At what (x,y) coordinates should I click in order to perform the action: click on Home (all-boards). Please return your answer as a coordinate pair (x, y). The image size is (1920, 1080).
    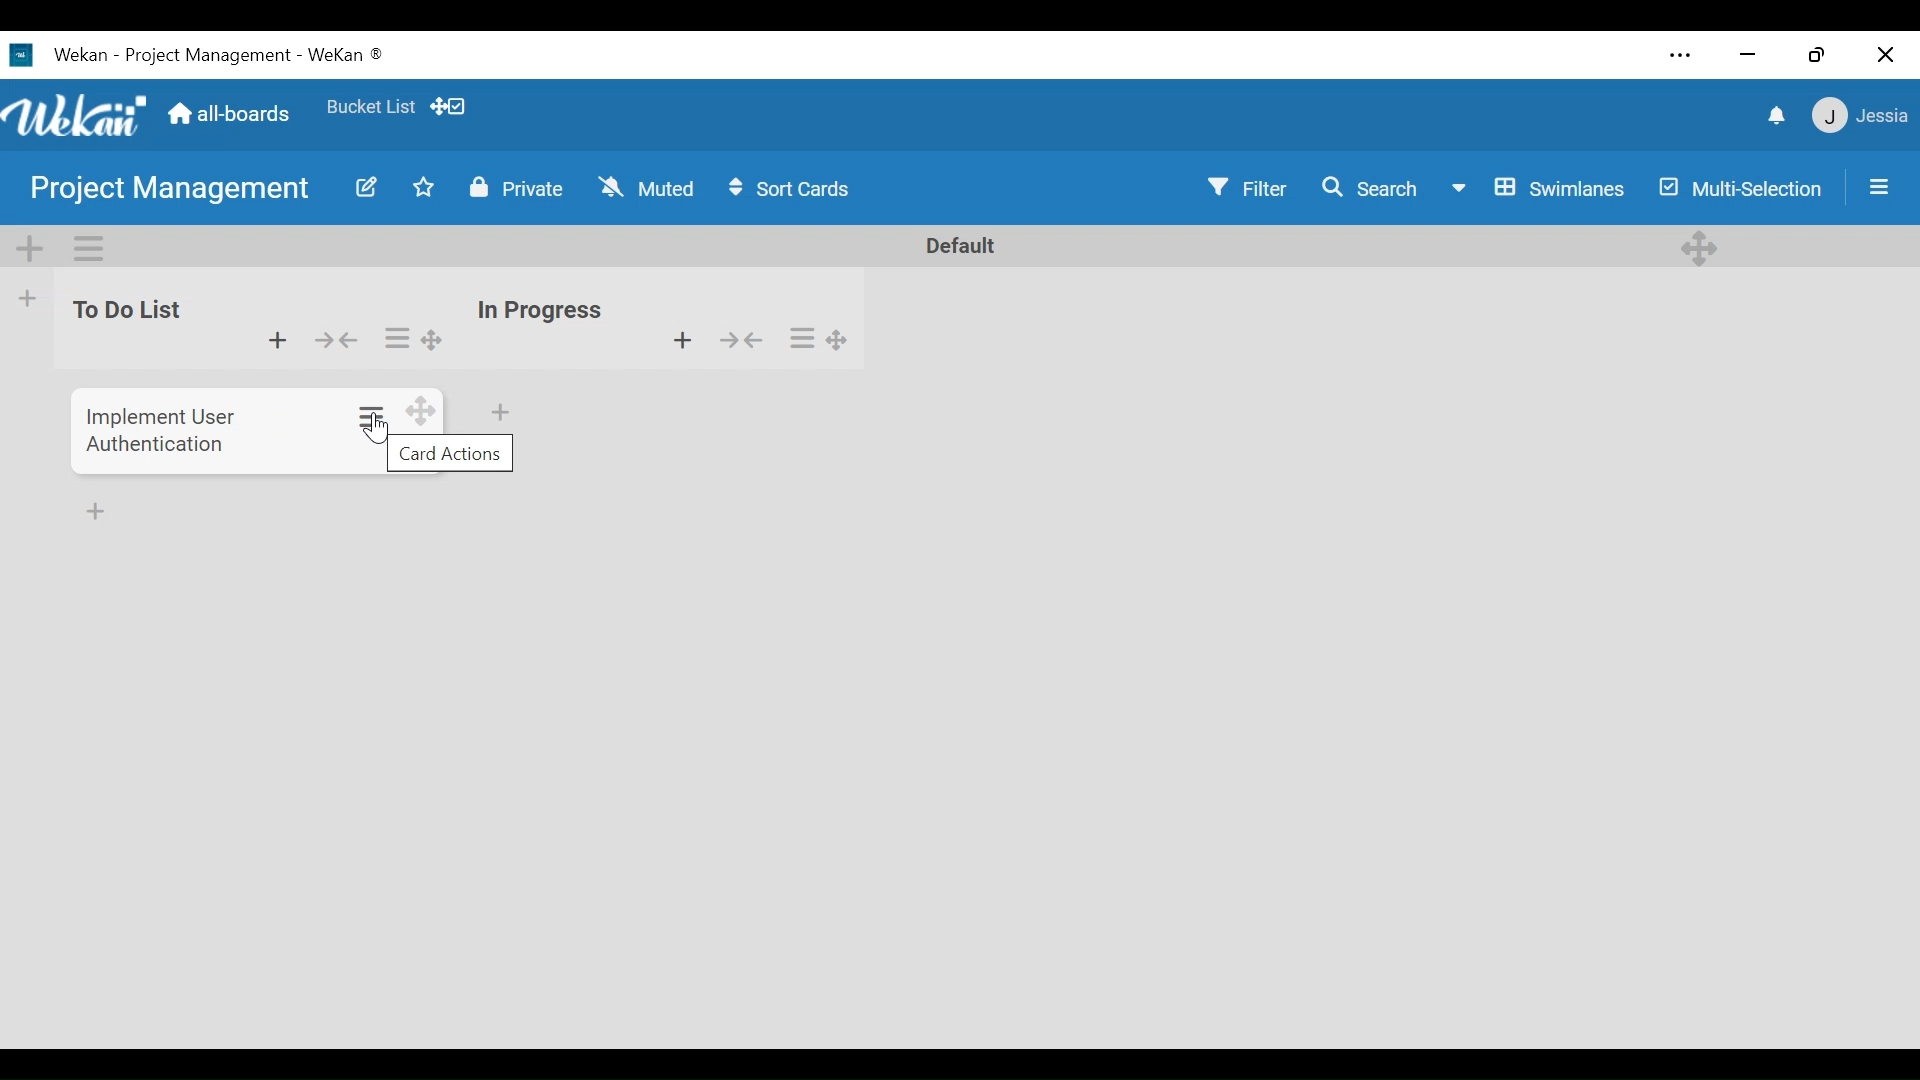
    Looking at the image, I should click on (232, 116).